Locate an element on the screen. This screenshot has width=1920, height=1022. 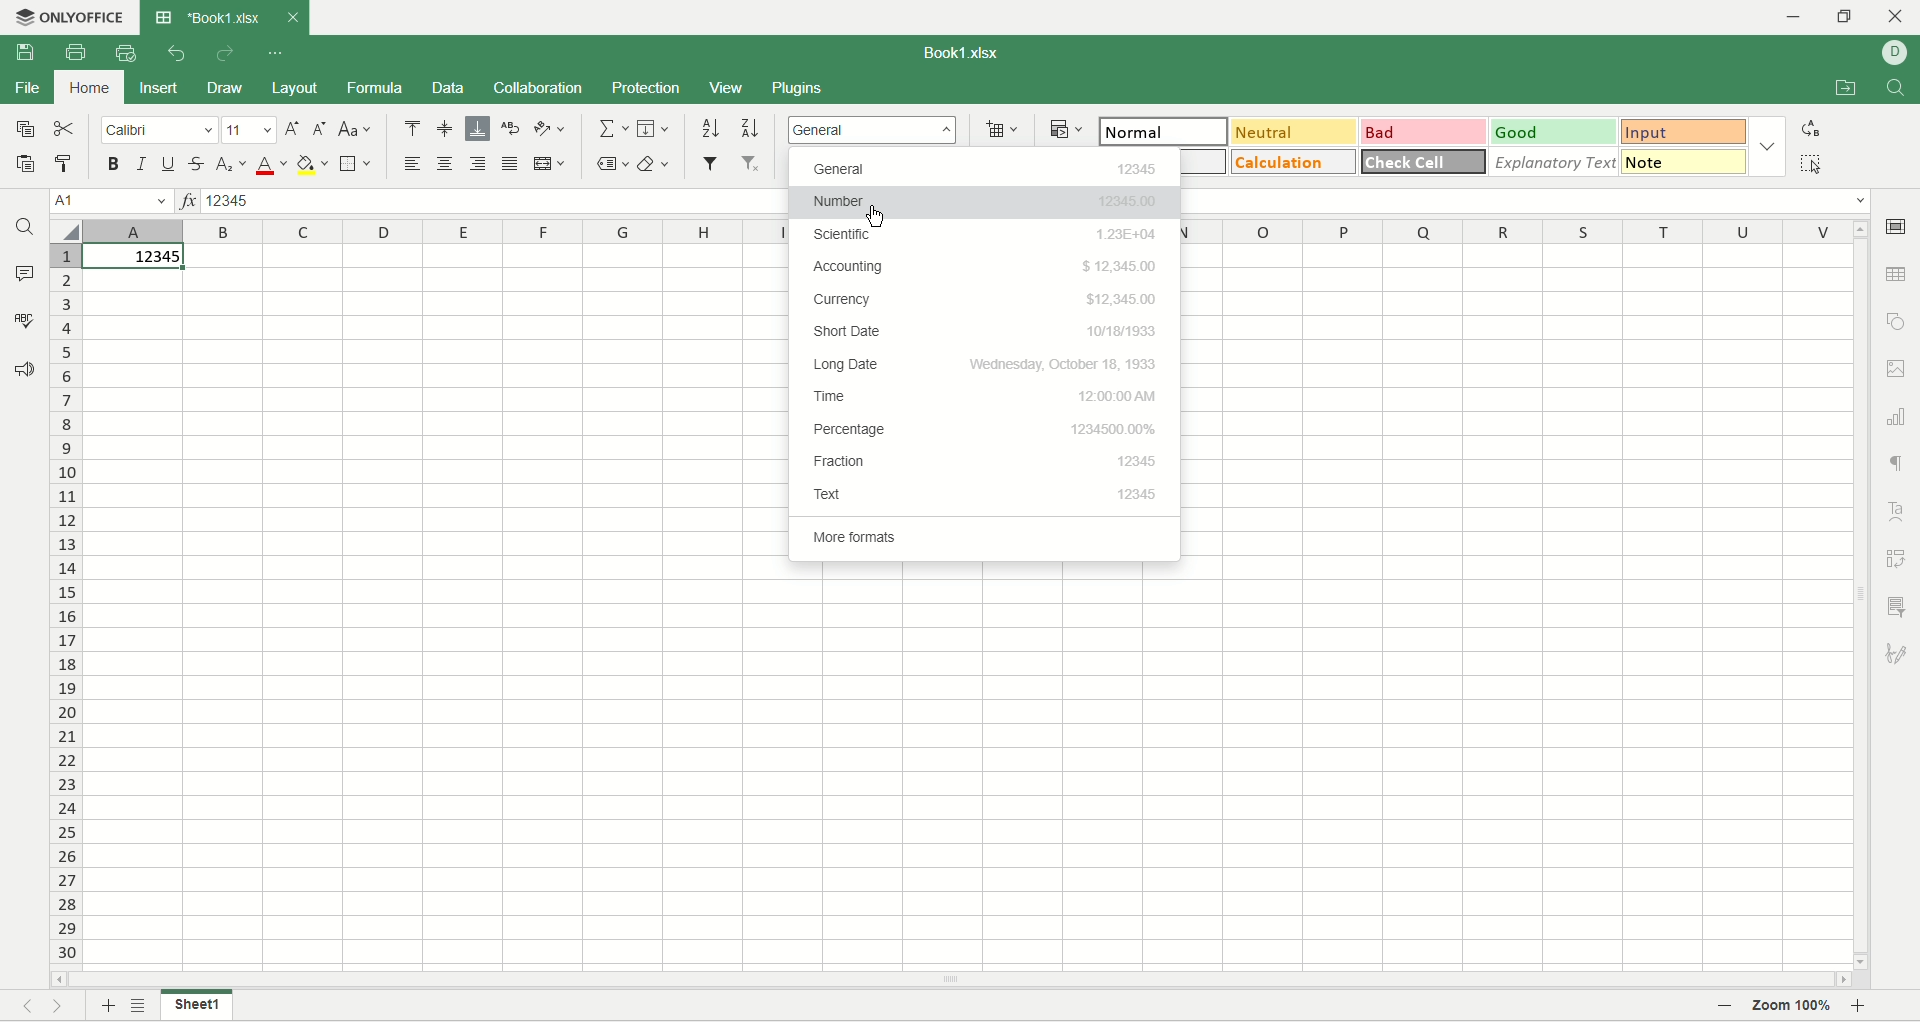
neutral is located at coordinates (1296, 132).